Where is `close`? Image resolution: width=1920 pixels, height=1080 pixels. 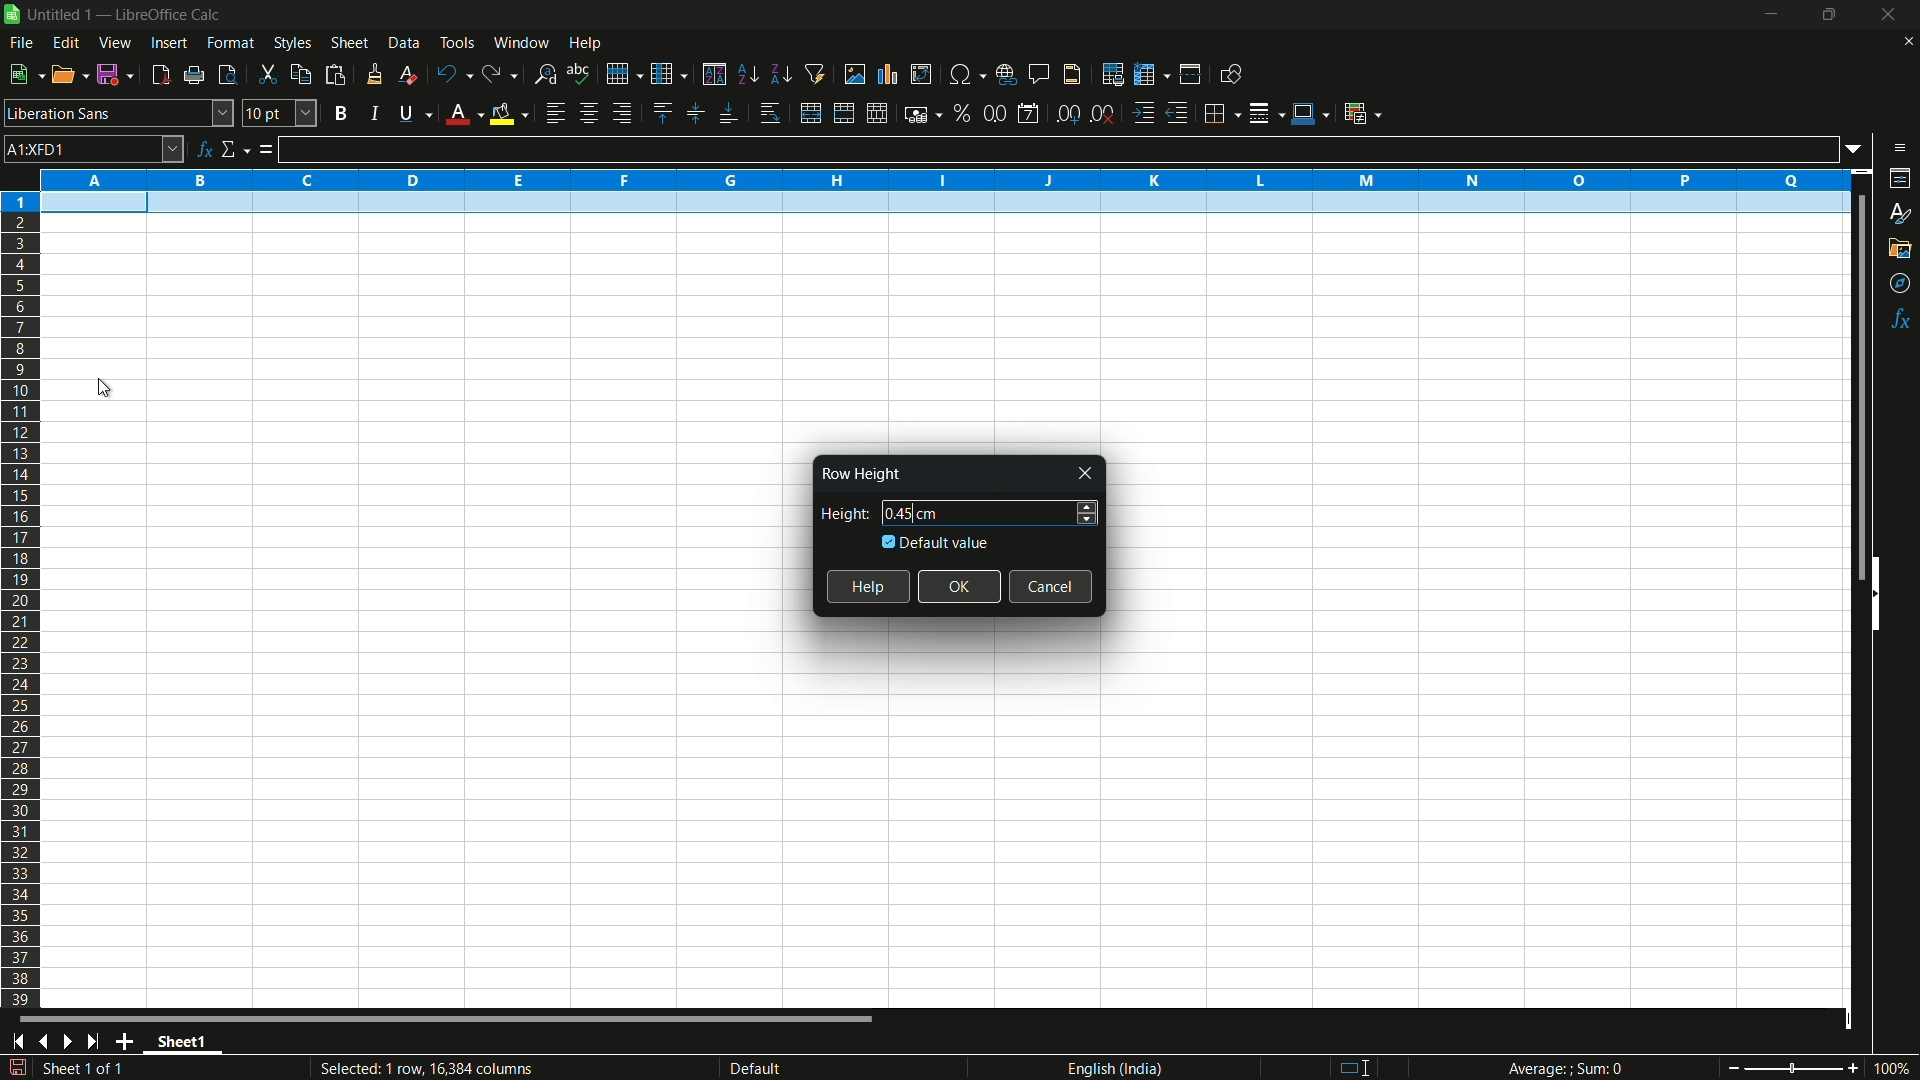 close is located at coordinates (1087, 474).